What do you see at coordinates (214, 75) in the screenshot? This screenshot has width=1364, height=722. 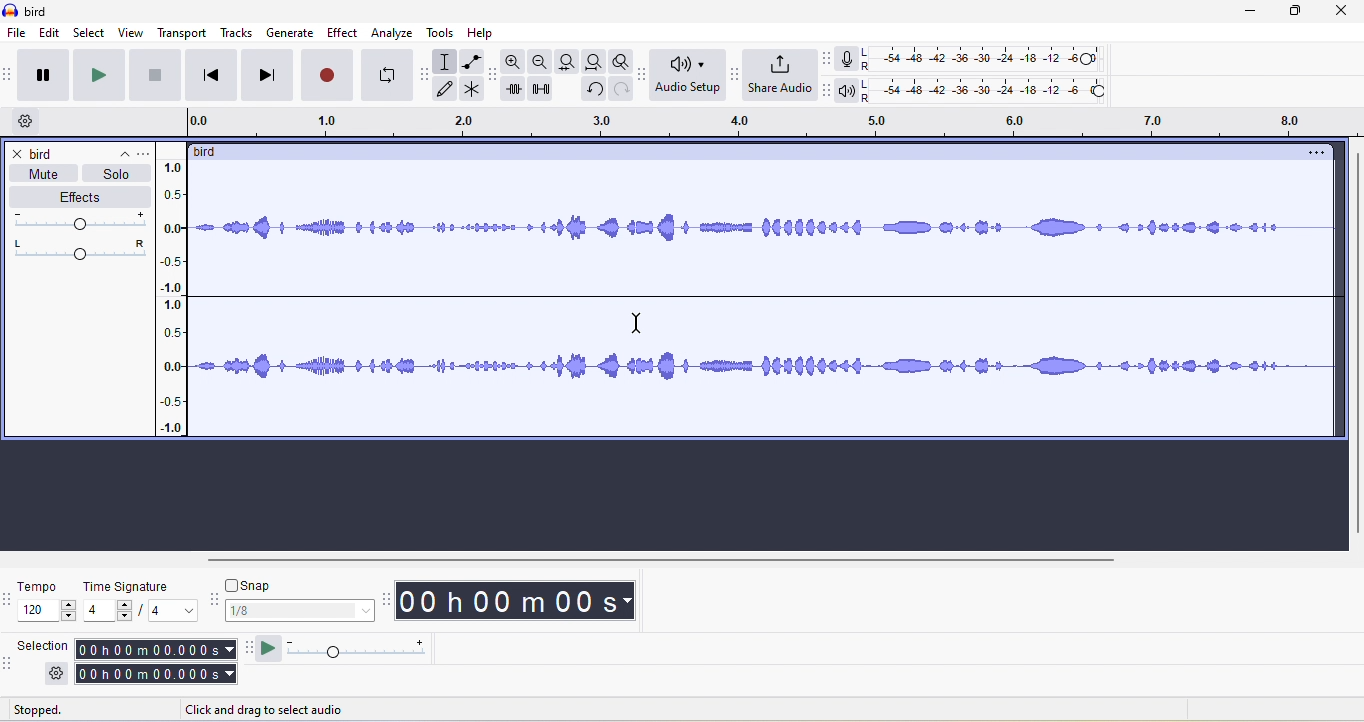 I see `skip to start` at bounding box center [214, 75].